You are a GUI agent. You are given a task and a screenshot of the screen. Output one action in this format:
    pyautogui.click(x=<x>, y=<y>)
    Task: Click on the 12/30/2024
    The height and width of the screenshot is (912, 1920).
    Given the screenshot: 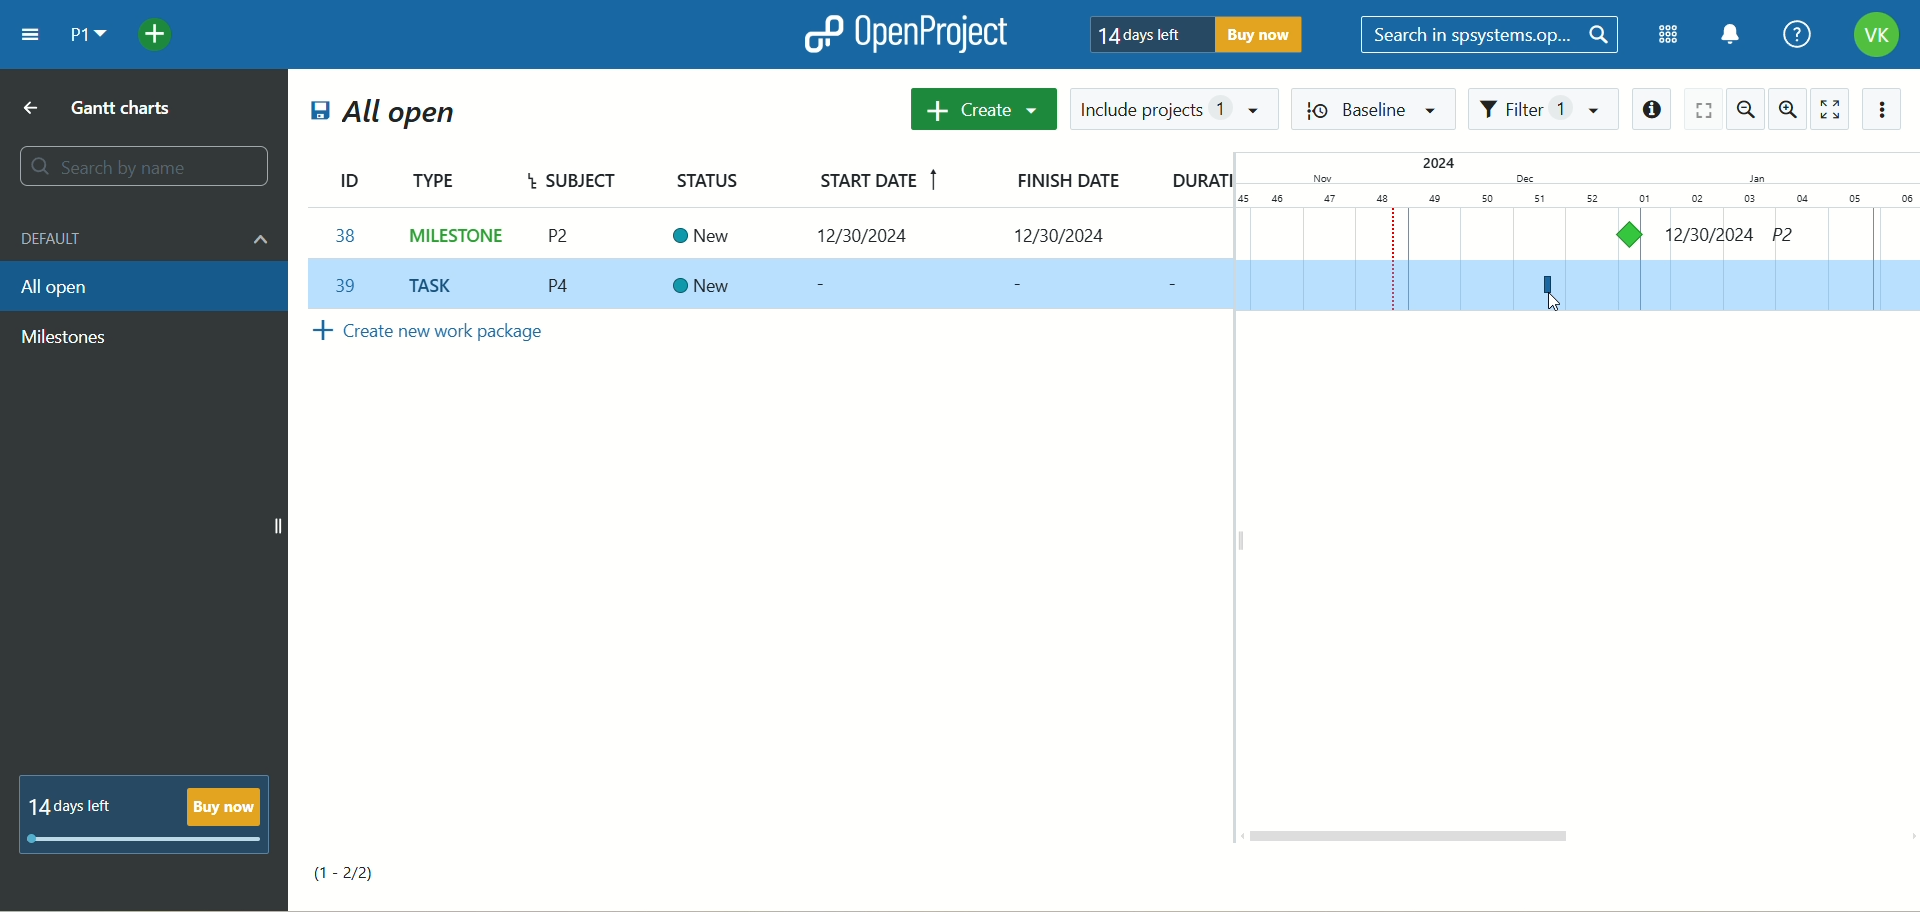 What is the action you would take?
    pyautogui.click(x=1711, y=234)
    